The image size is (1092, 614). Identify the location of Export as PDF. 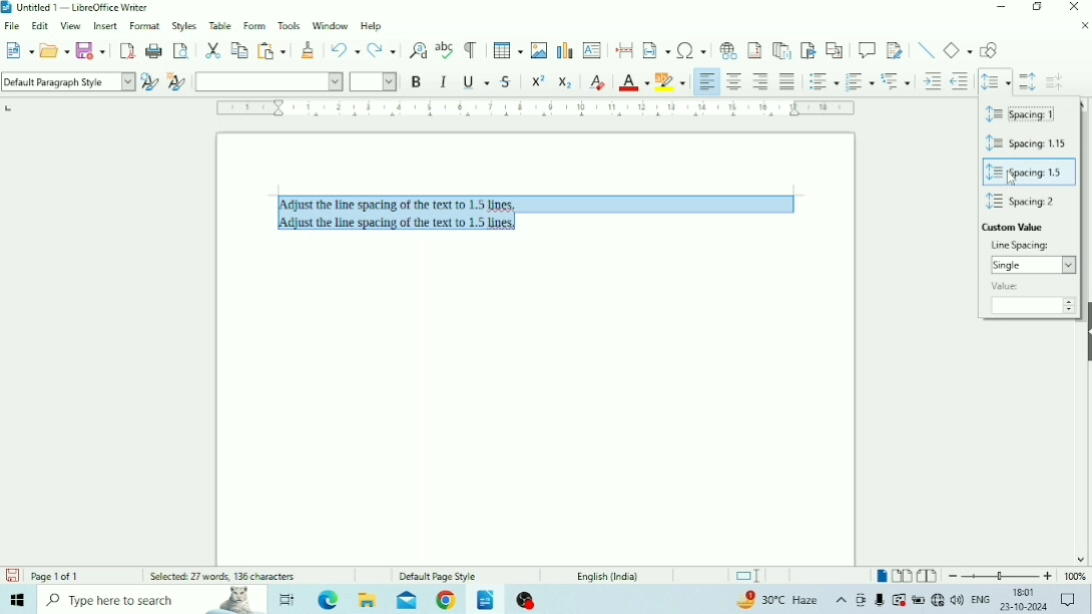
(126, 51).